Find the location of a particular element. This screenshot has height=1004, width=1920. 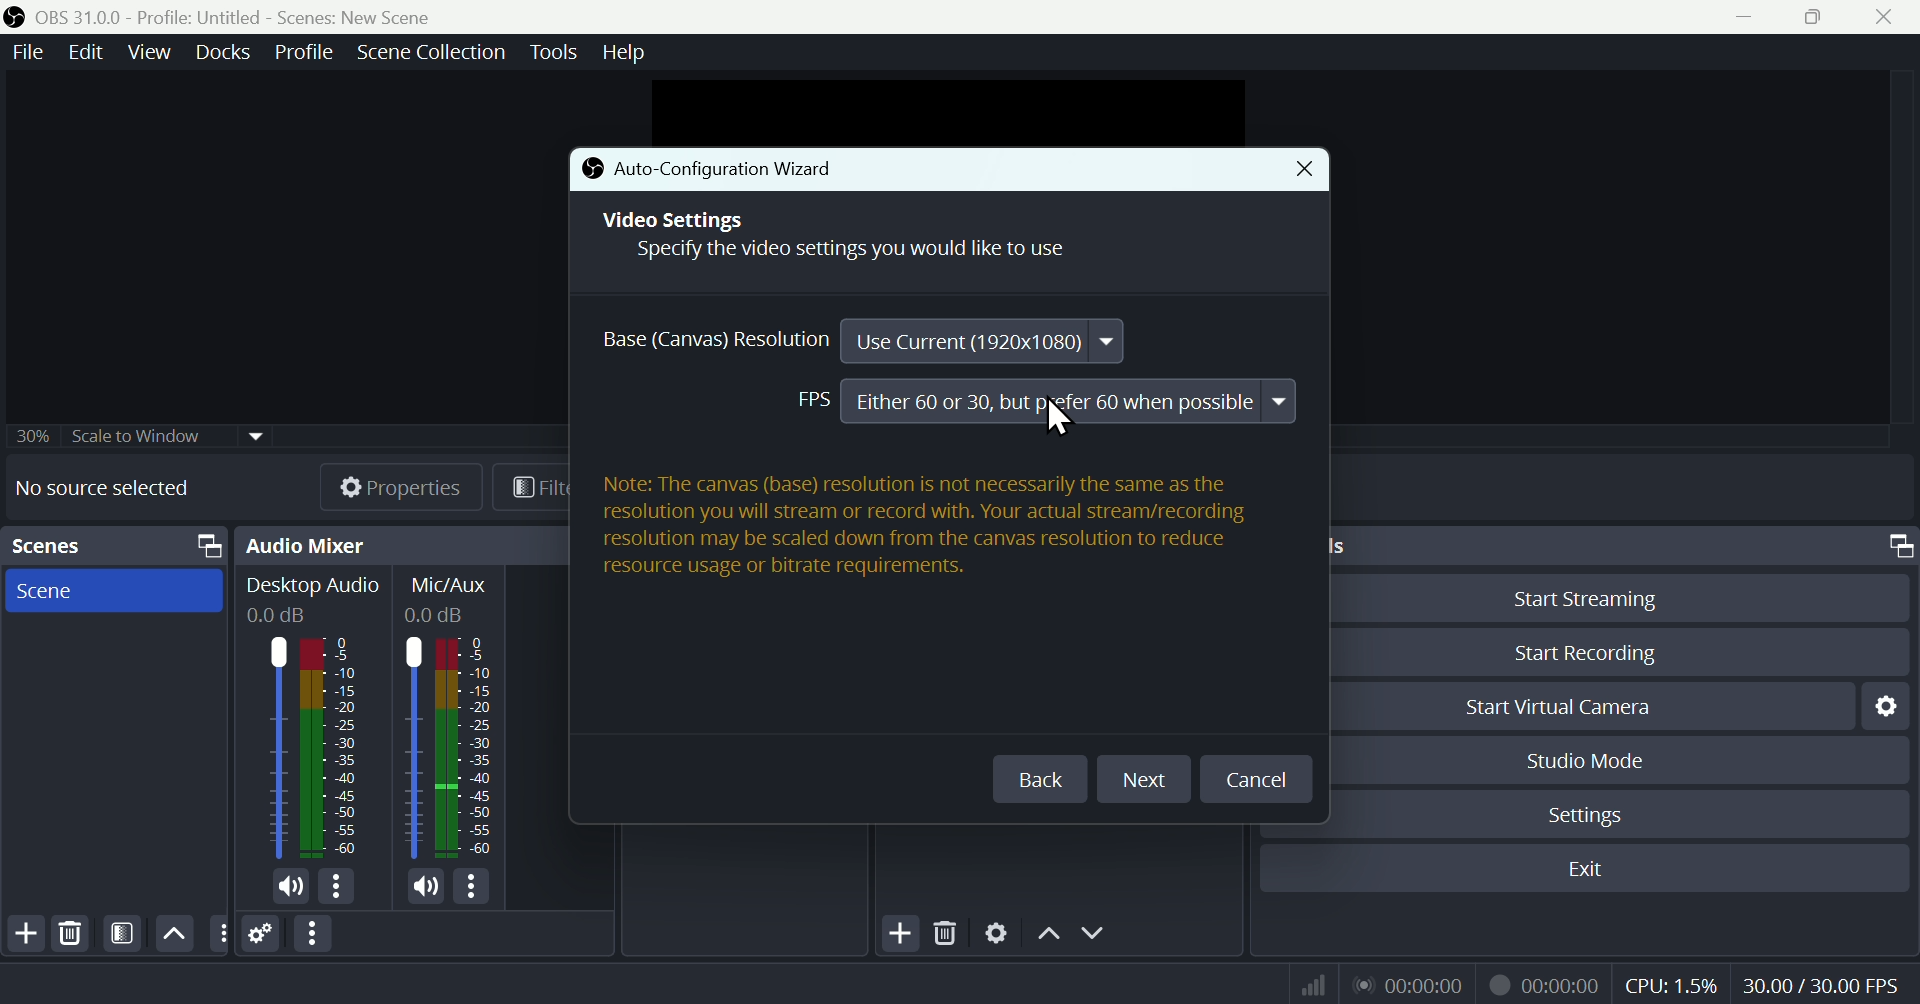

Either 60 or 30, but prefer 60 when possible is located at coordinates (1071, 401).